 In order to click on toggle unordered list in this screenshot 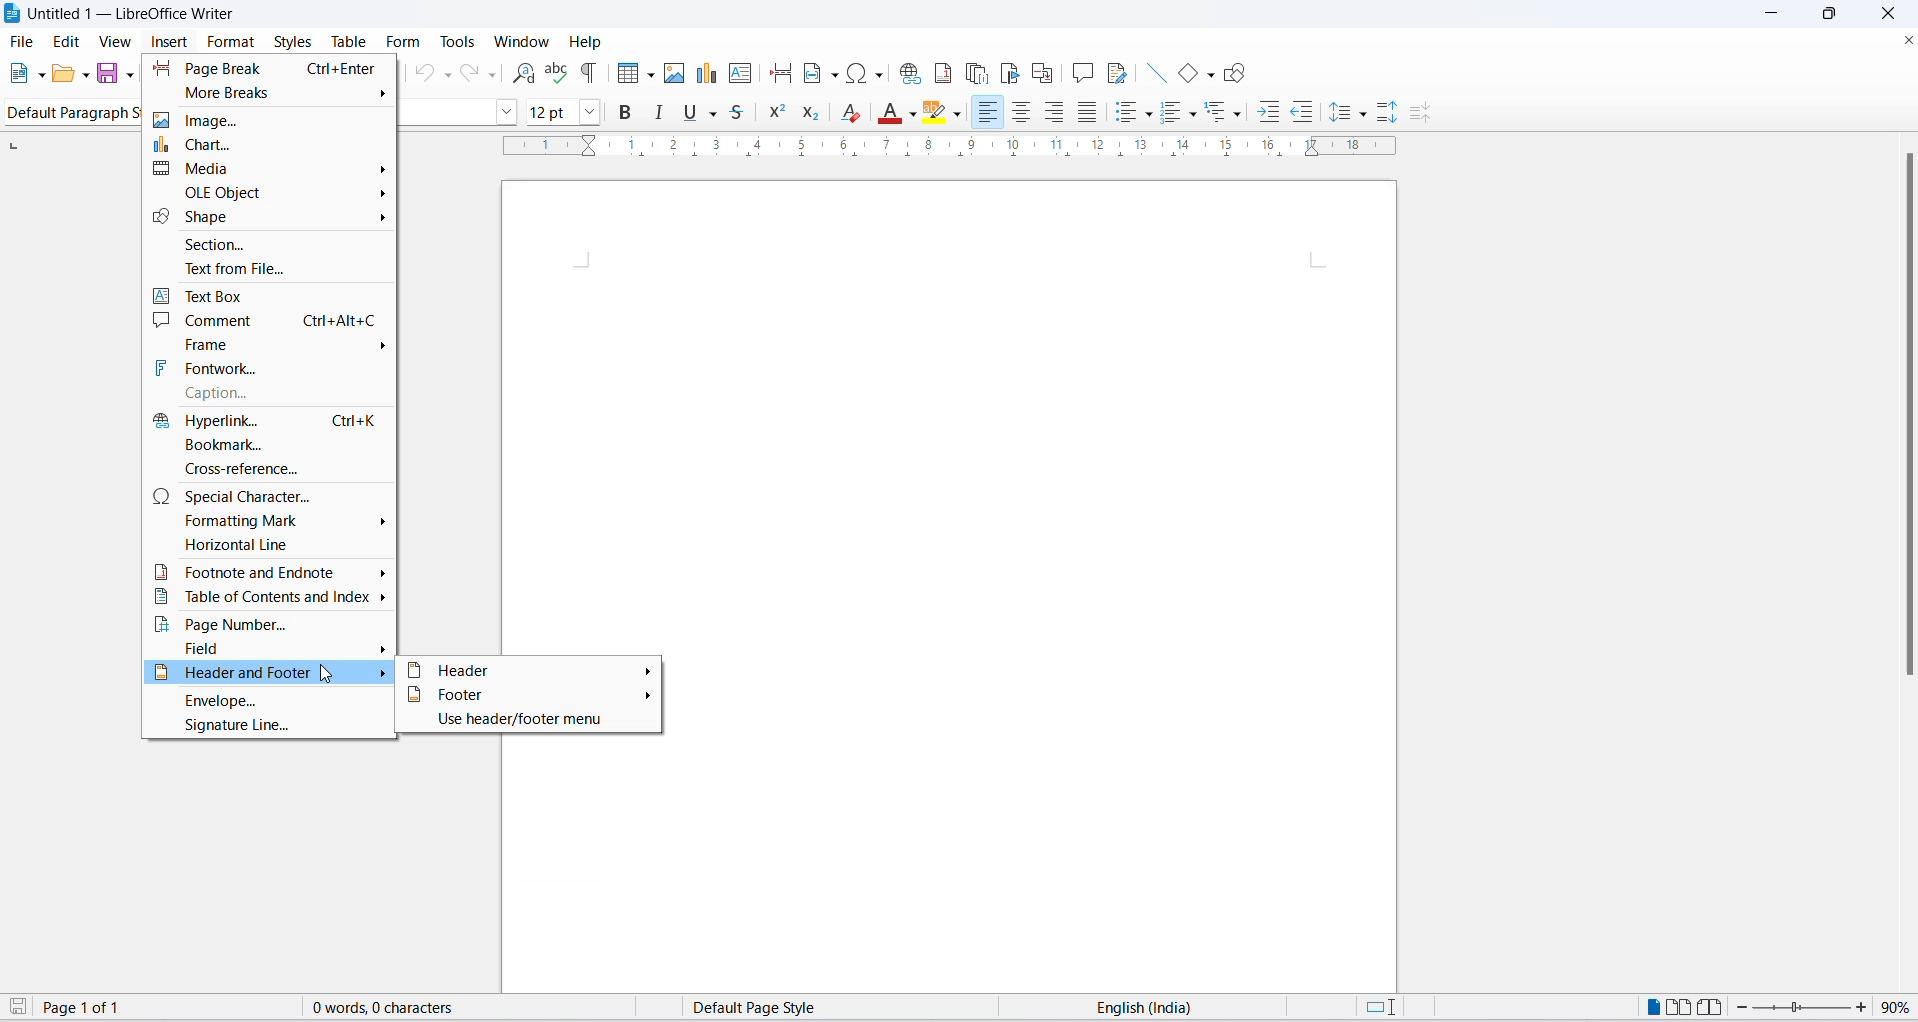, I will do `click(1149, 115)`.